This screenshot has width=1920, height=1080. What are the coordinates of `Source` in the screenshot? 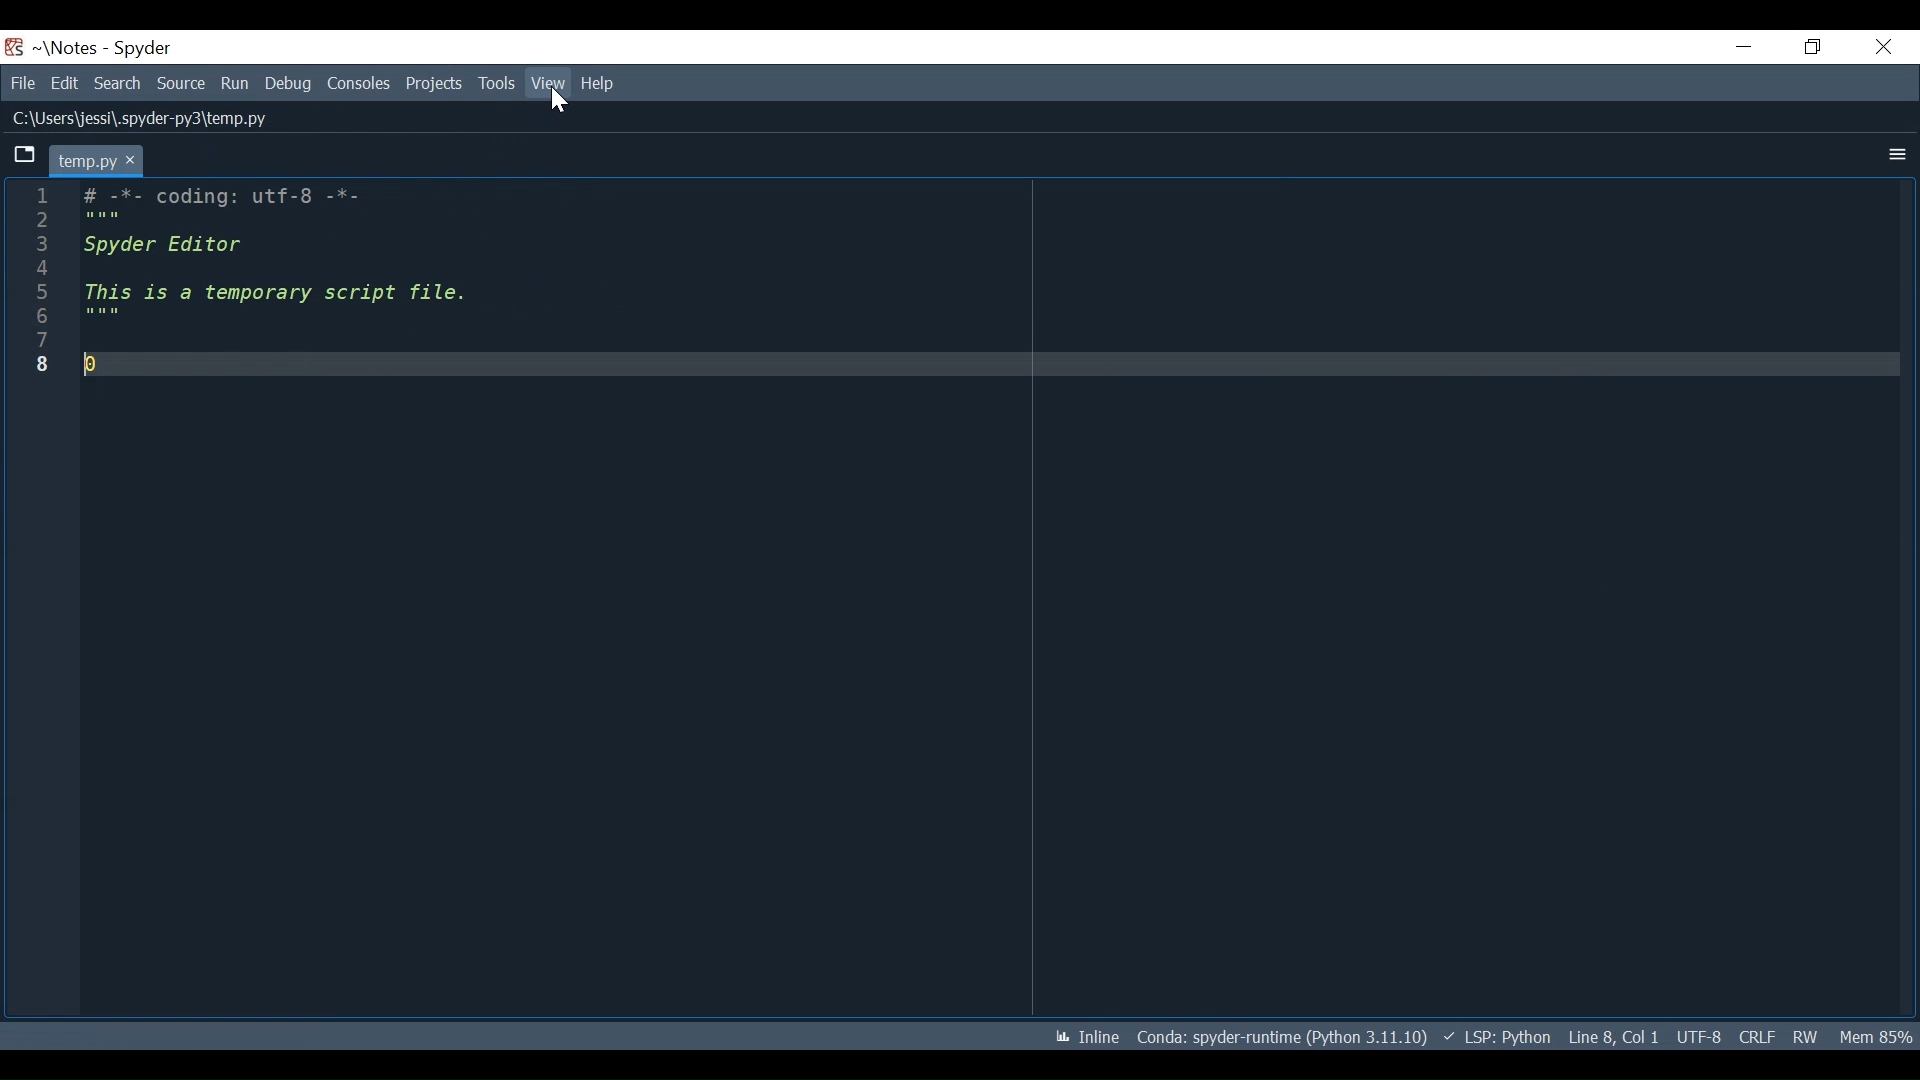 It's located at (181, 84).